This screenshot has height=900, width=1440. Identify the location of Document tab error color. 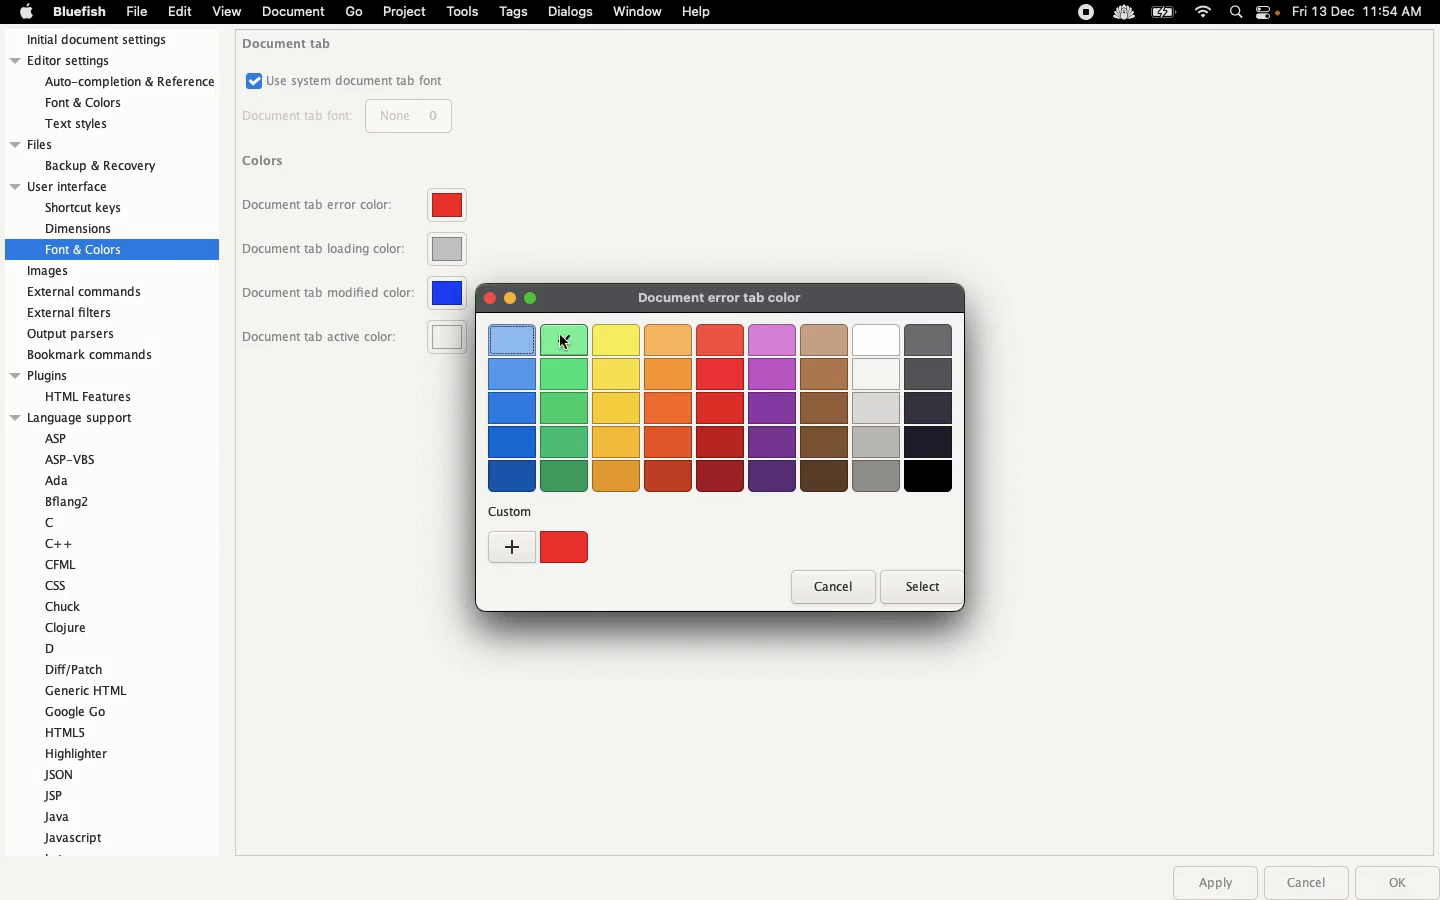
(354, 210).